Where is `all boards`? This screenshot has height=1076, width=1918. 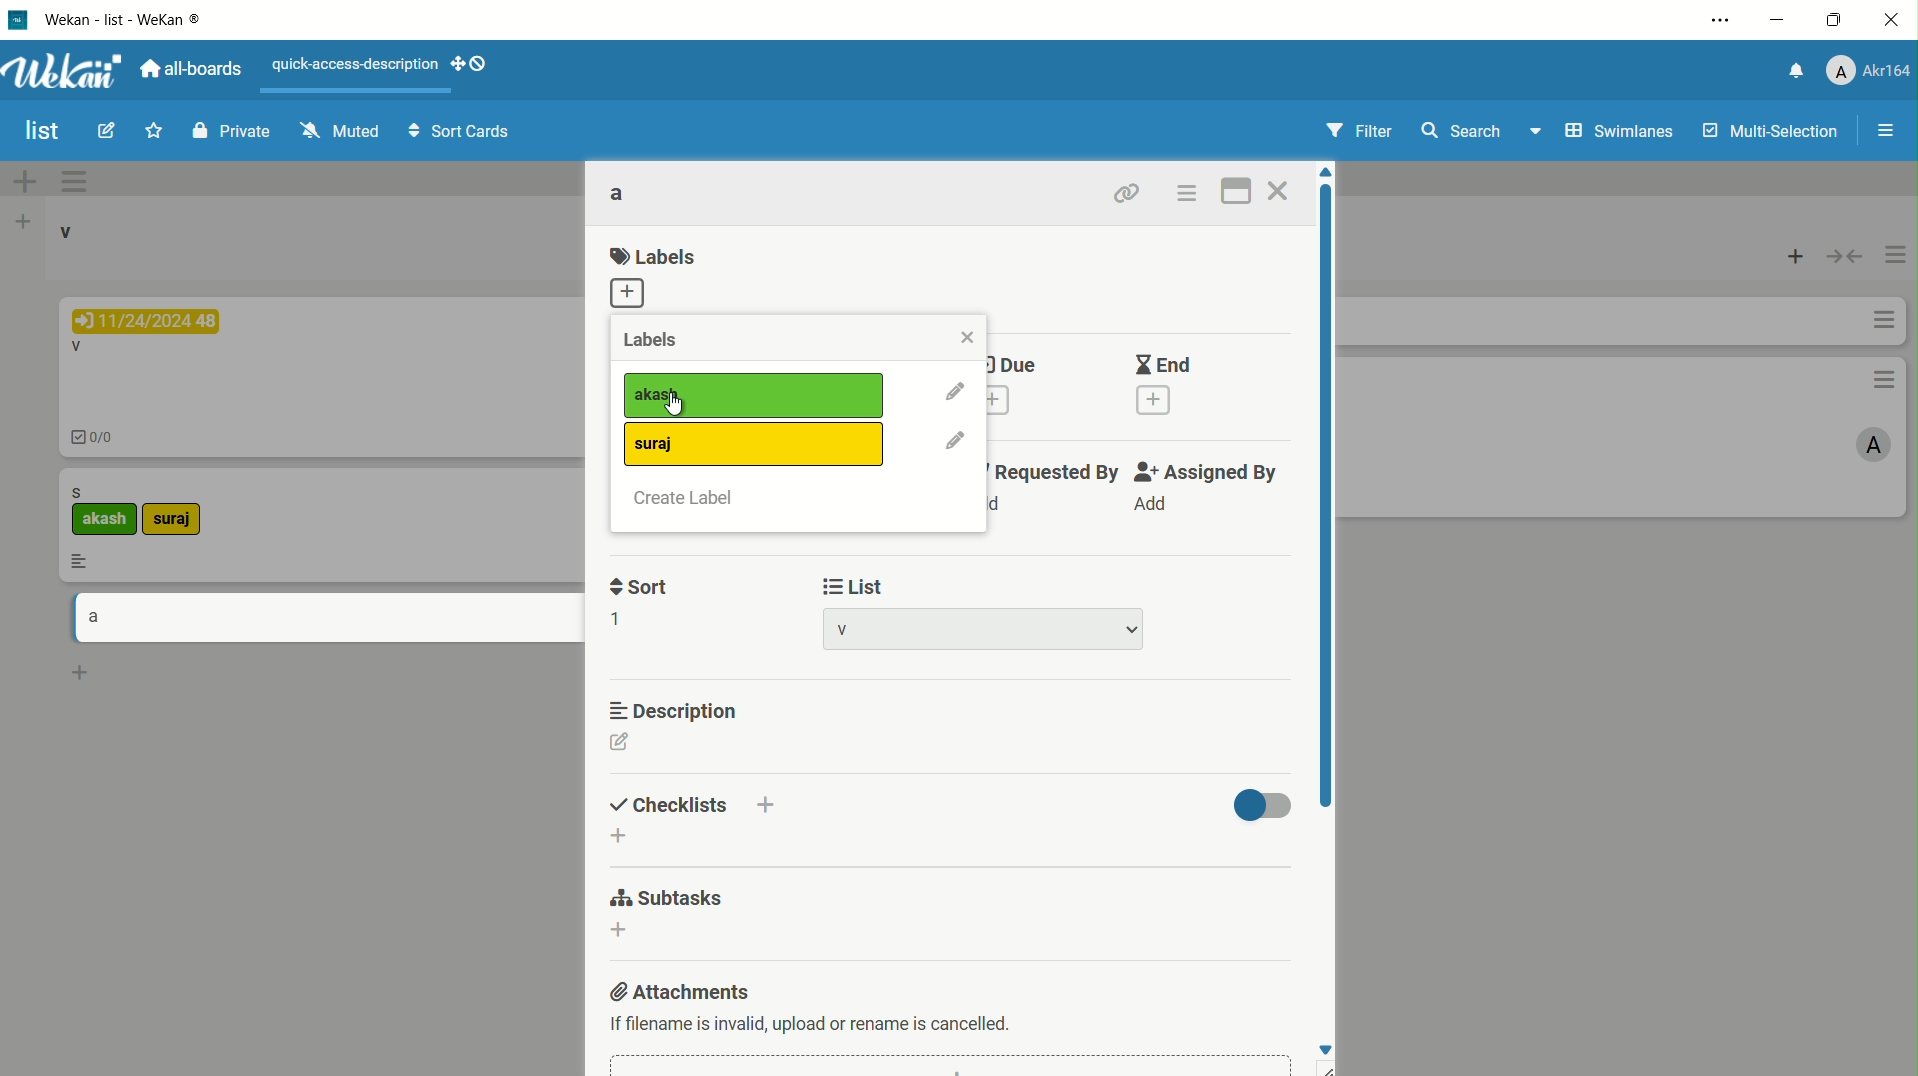
all boards is located at coordinates (195, 67).